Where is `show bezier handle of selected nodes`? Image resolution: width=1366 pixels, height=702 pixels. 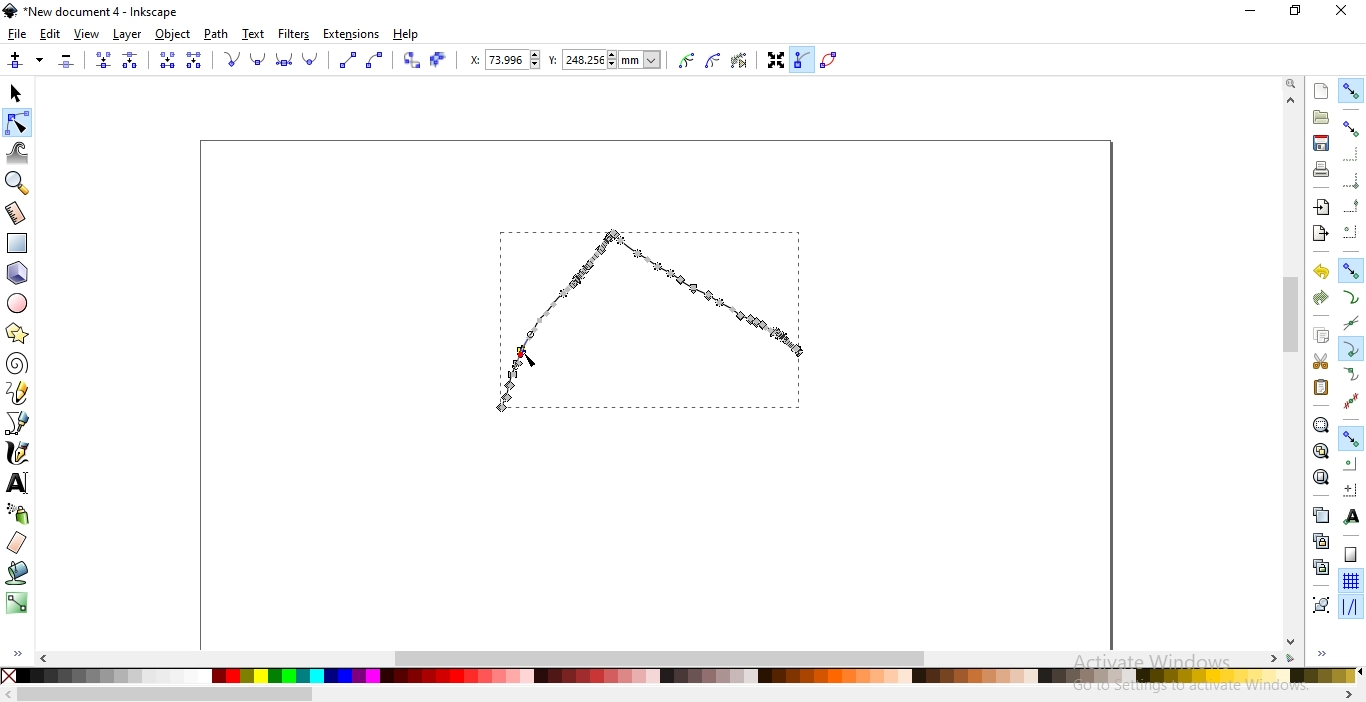 show bezier handle of selected nodes is located at coordinates (803, 58).